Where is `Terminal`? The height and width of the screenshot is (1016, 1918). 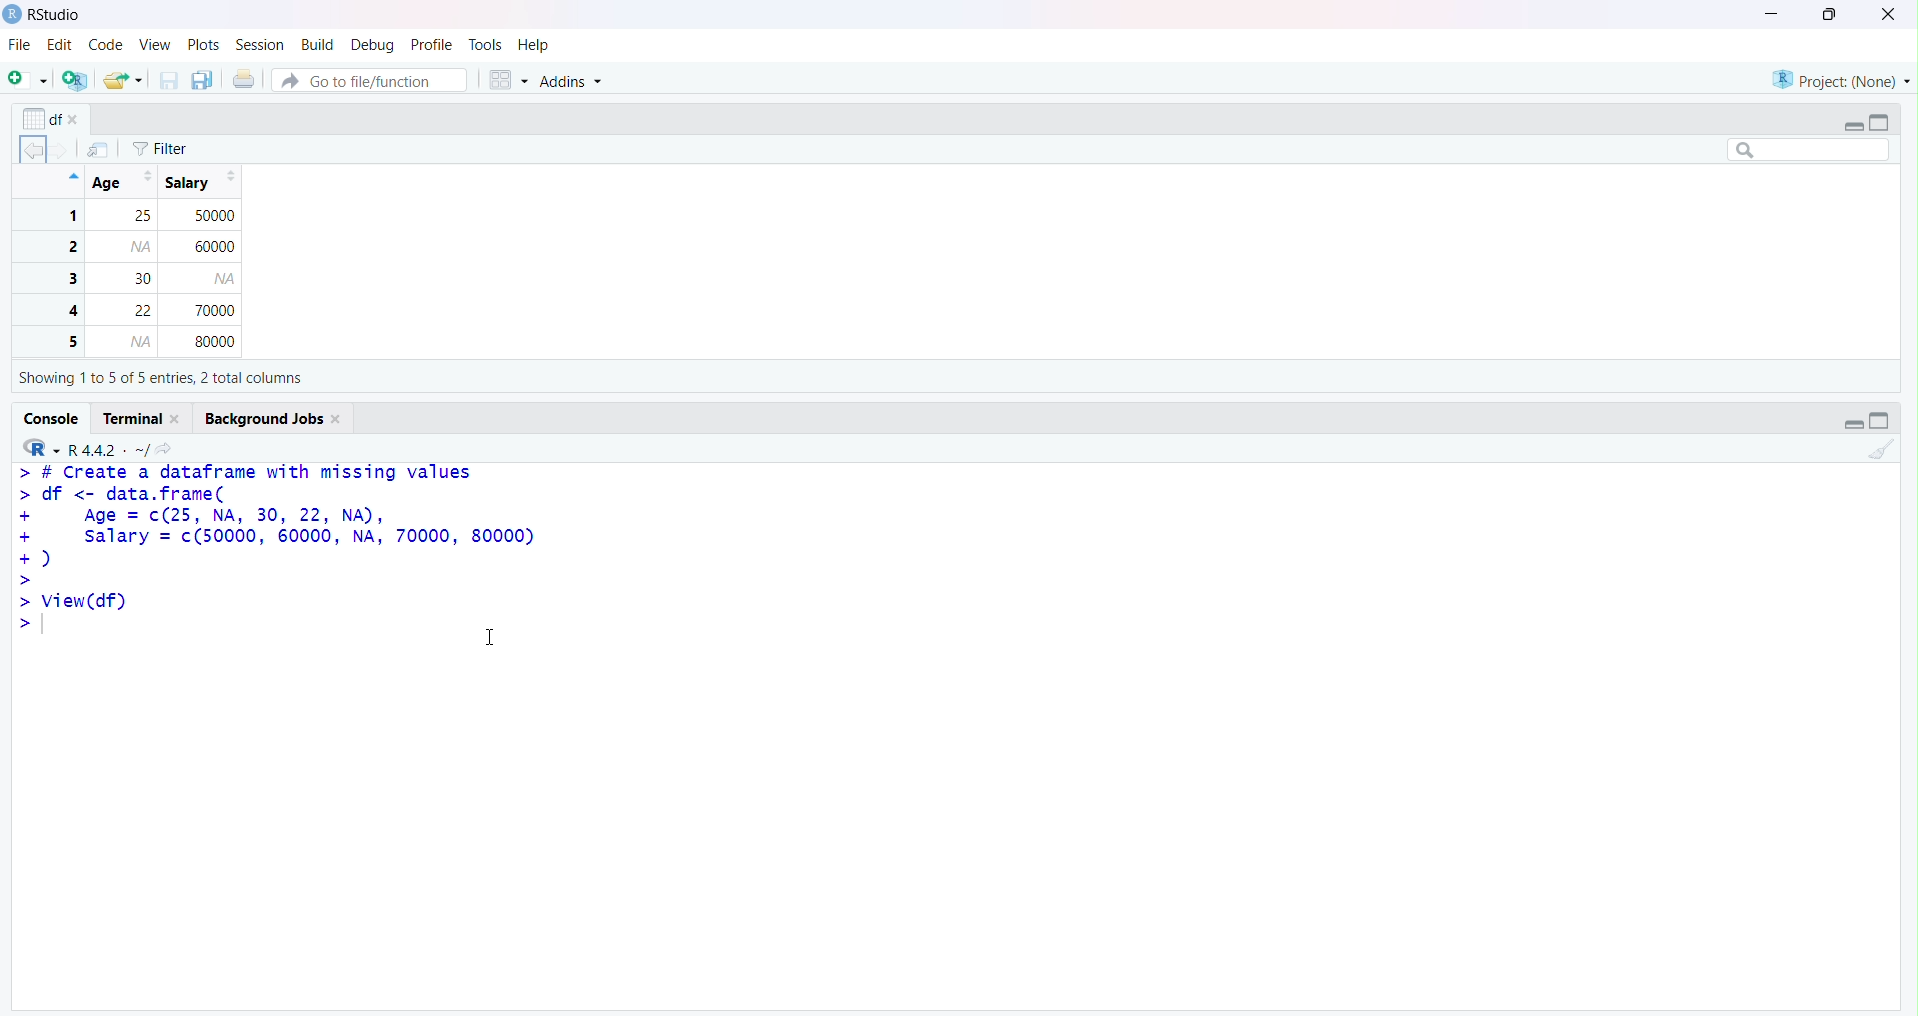
Terminal is located at coordinates (144, 417).